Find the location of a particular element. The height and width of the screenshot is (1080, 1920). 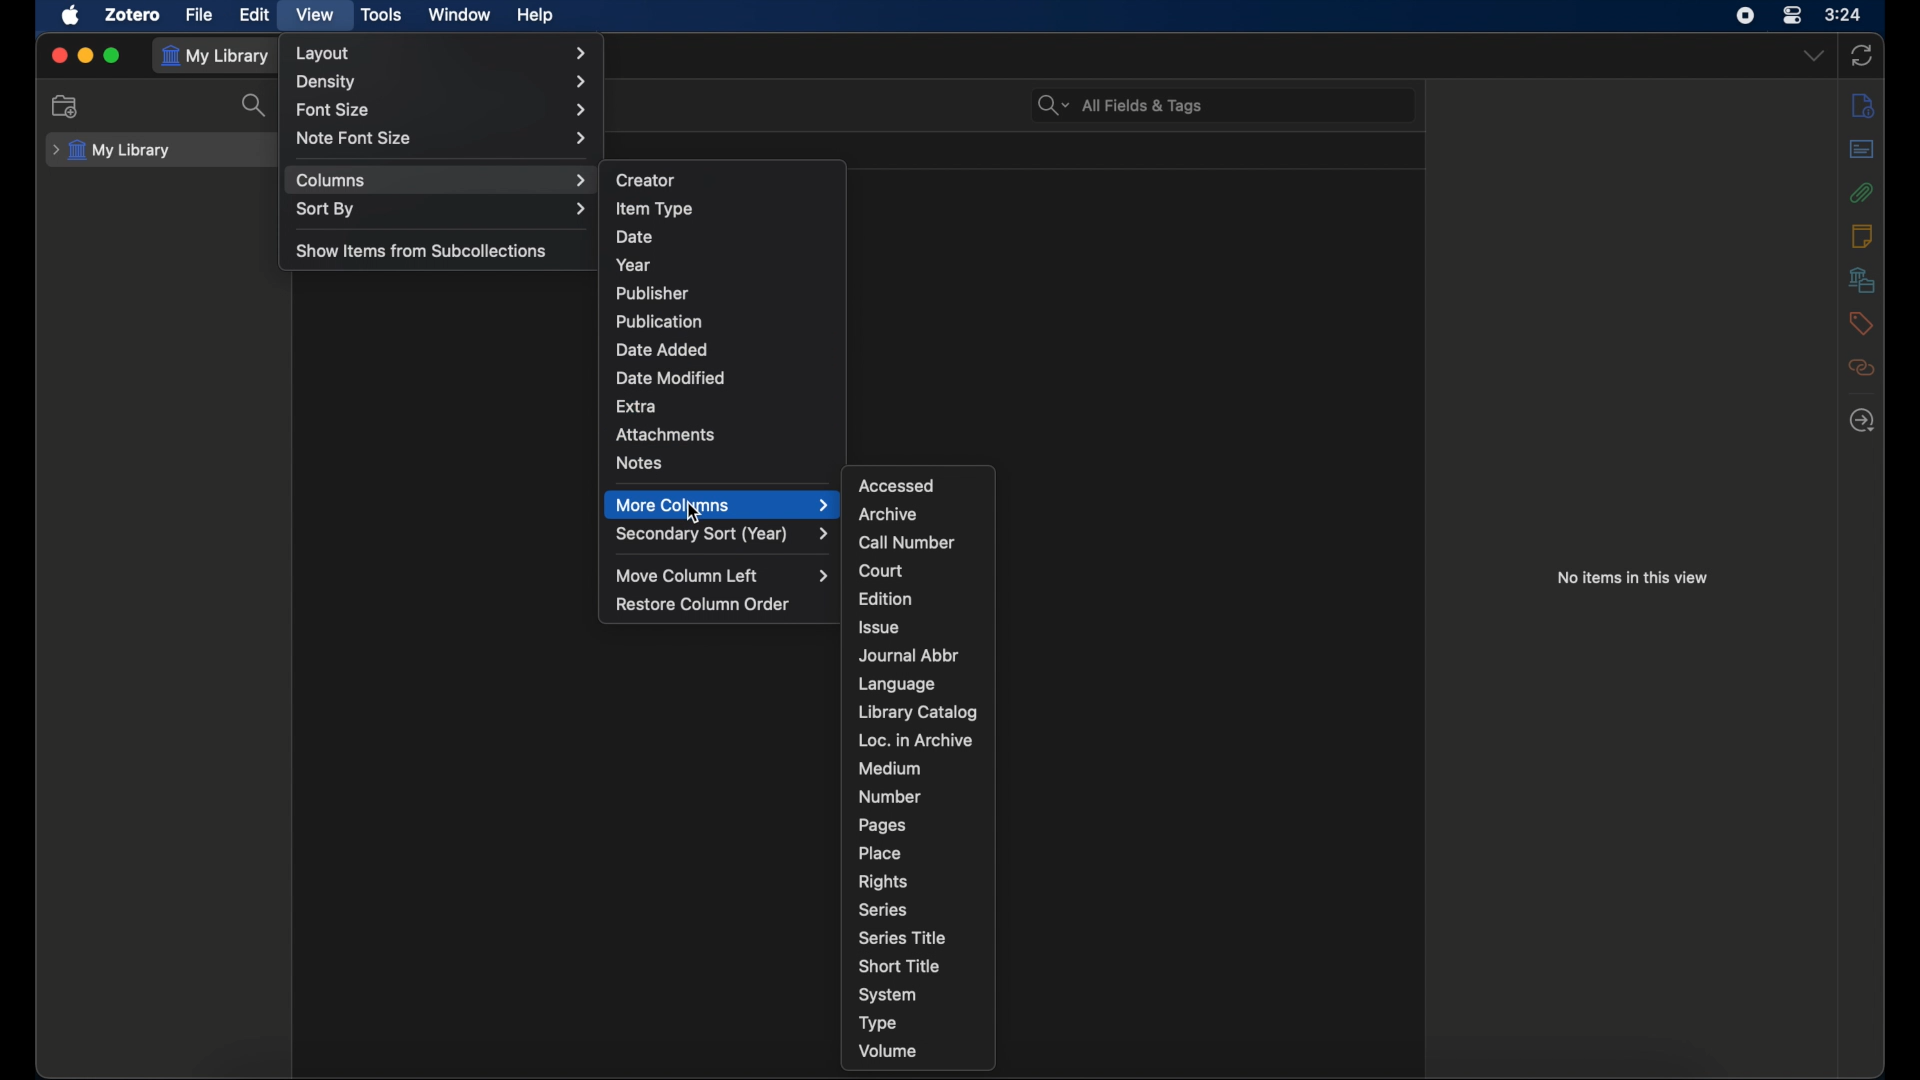

font size is located at coordinates (446, 111).